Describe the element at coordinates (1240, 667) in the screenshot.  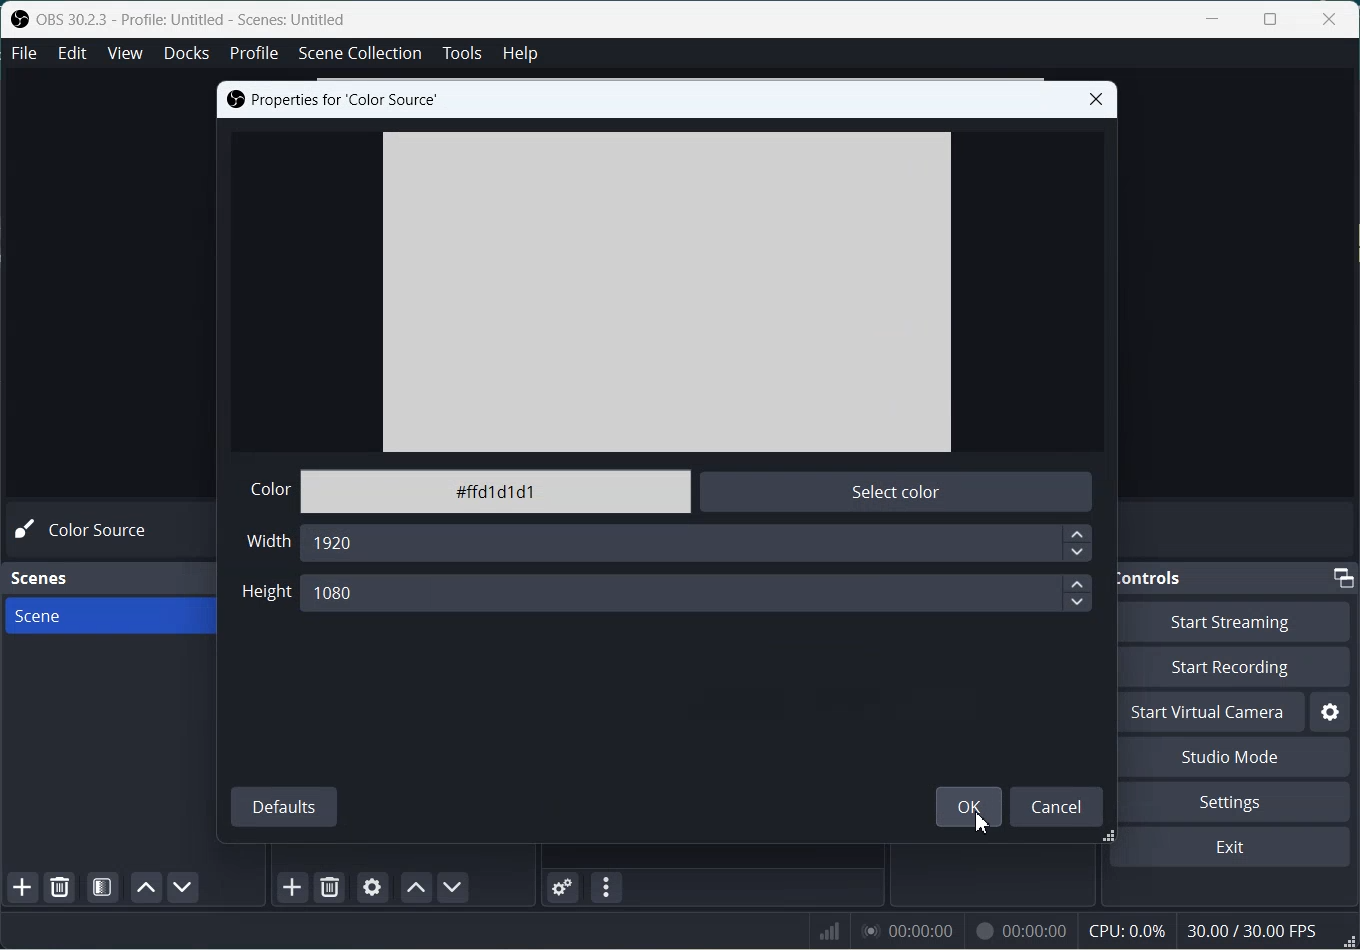
I see `Start Recording` at that location.